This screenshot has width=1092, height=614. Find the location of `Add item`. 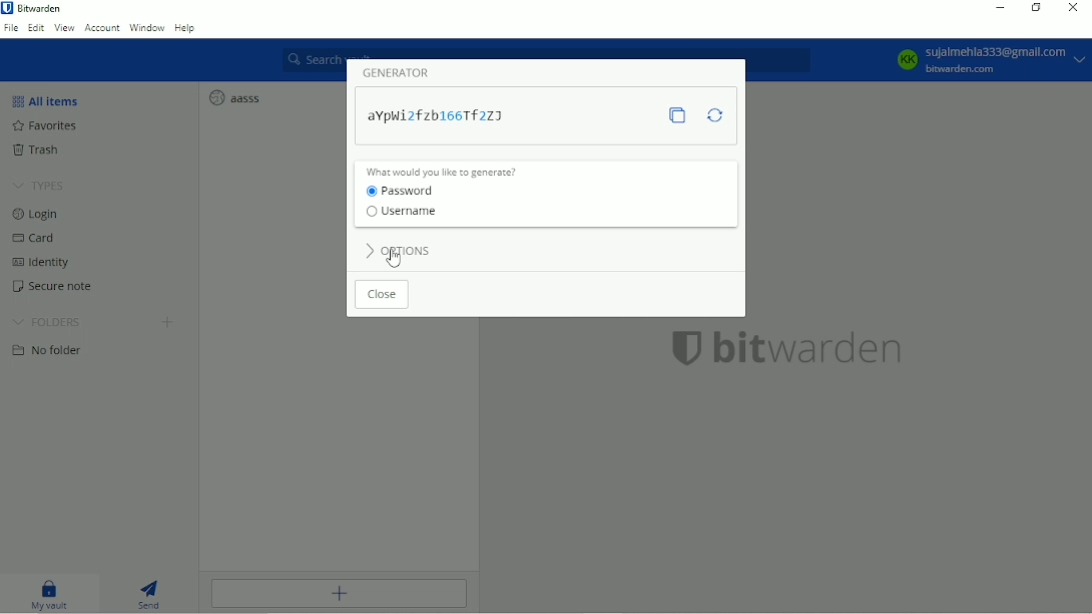

Add item is located at coordinates (342, 595).